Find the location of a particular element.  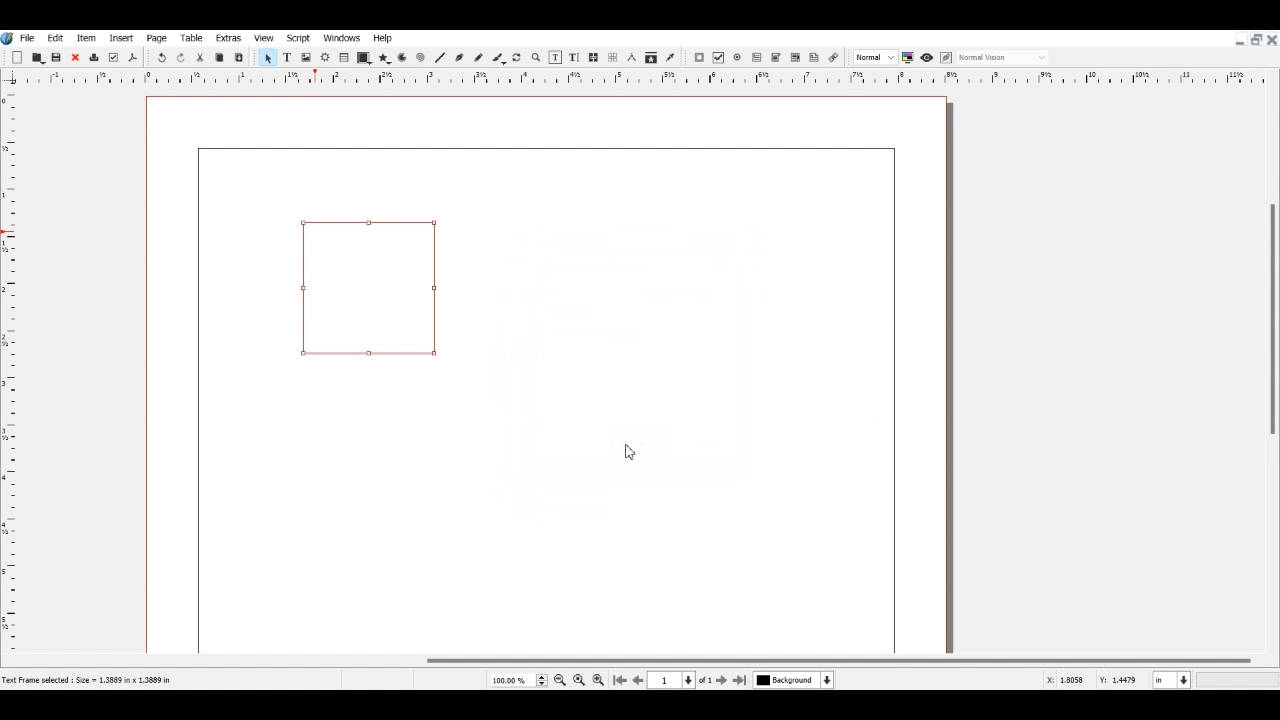

Text Frame is located at coordinates (287, 57).